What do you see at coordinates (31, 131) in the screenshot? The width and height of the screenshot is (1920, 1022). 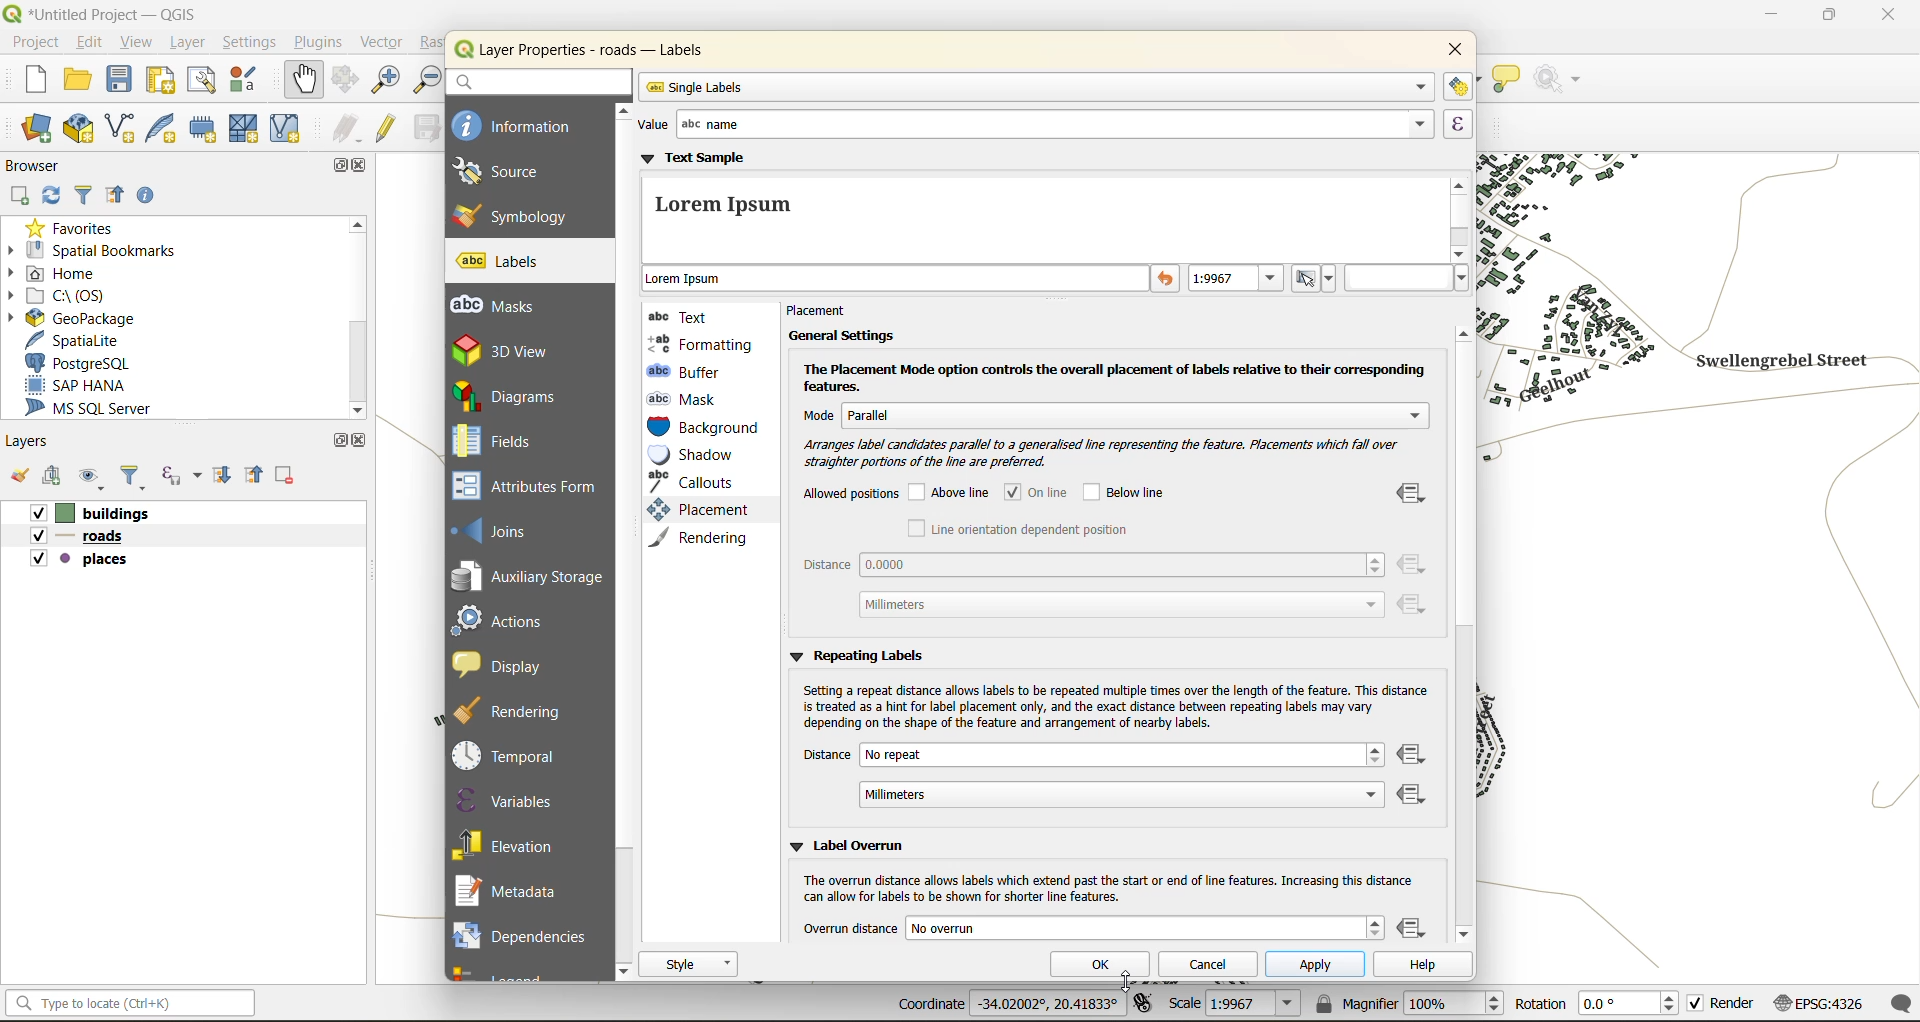 I see `open data source manager` at bounding box center [31, 131].